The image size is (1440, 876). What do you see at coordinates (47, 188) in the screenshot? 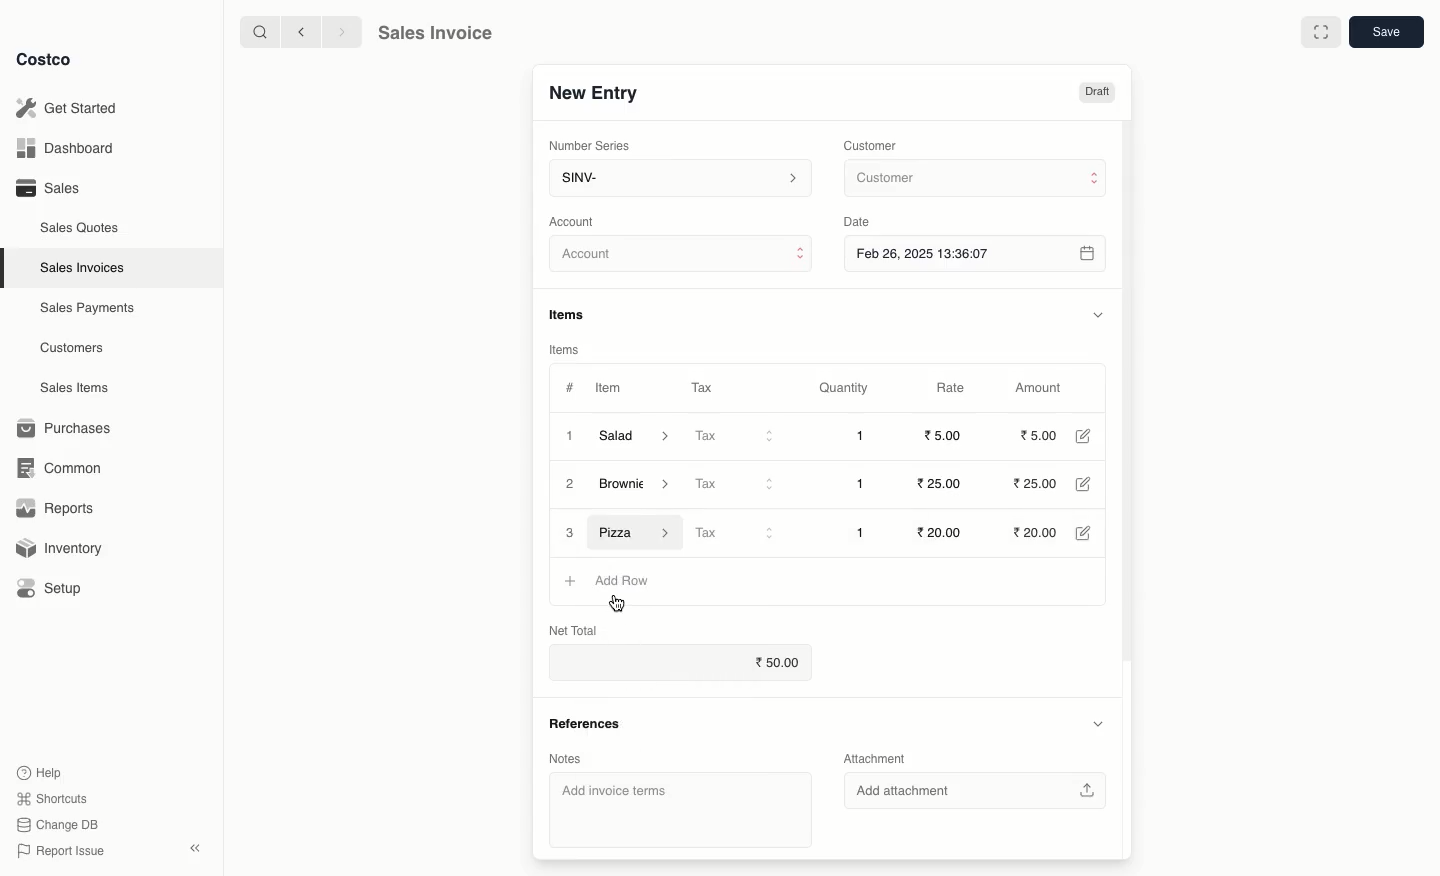
I see `Sales` at bounding box center [47, 188].